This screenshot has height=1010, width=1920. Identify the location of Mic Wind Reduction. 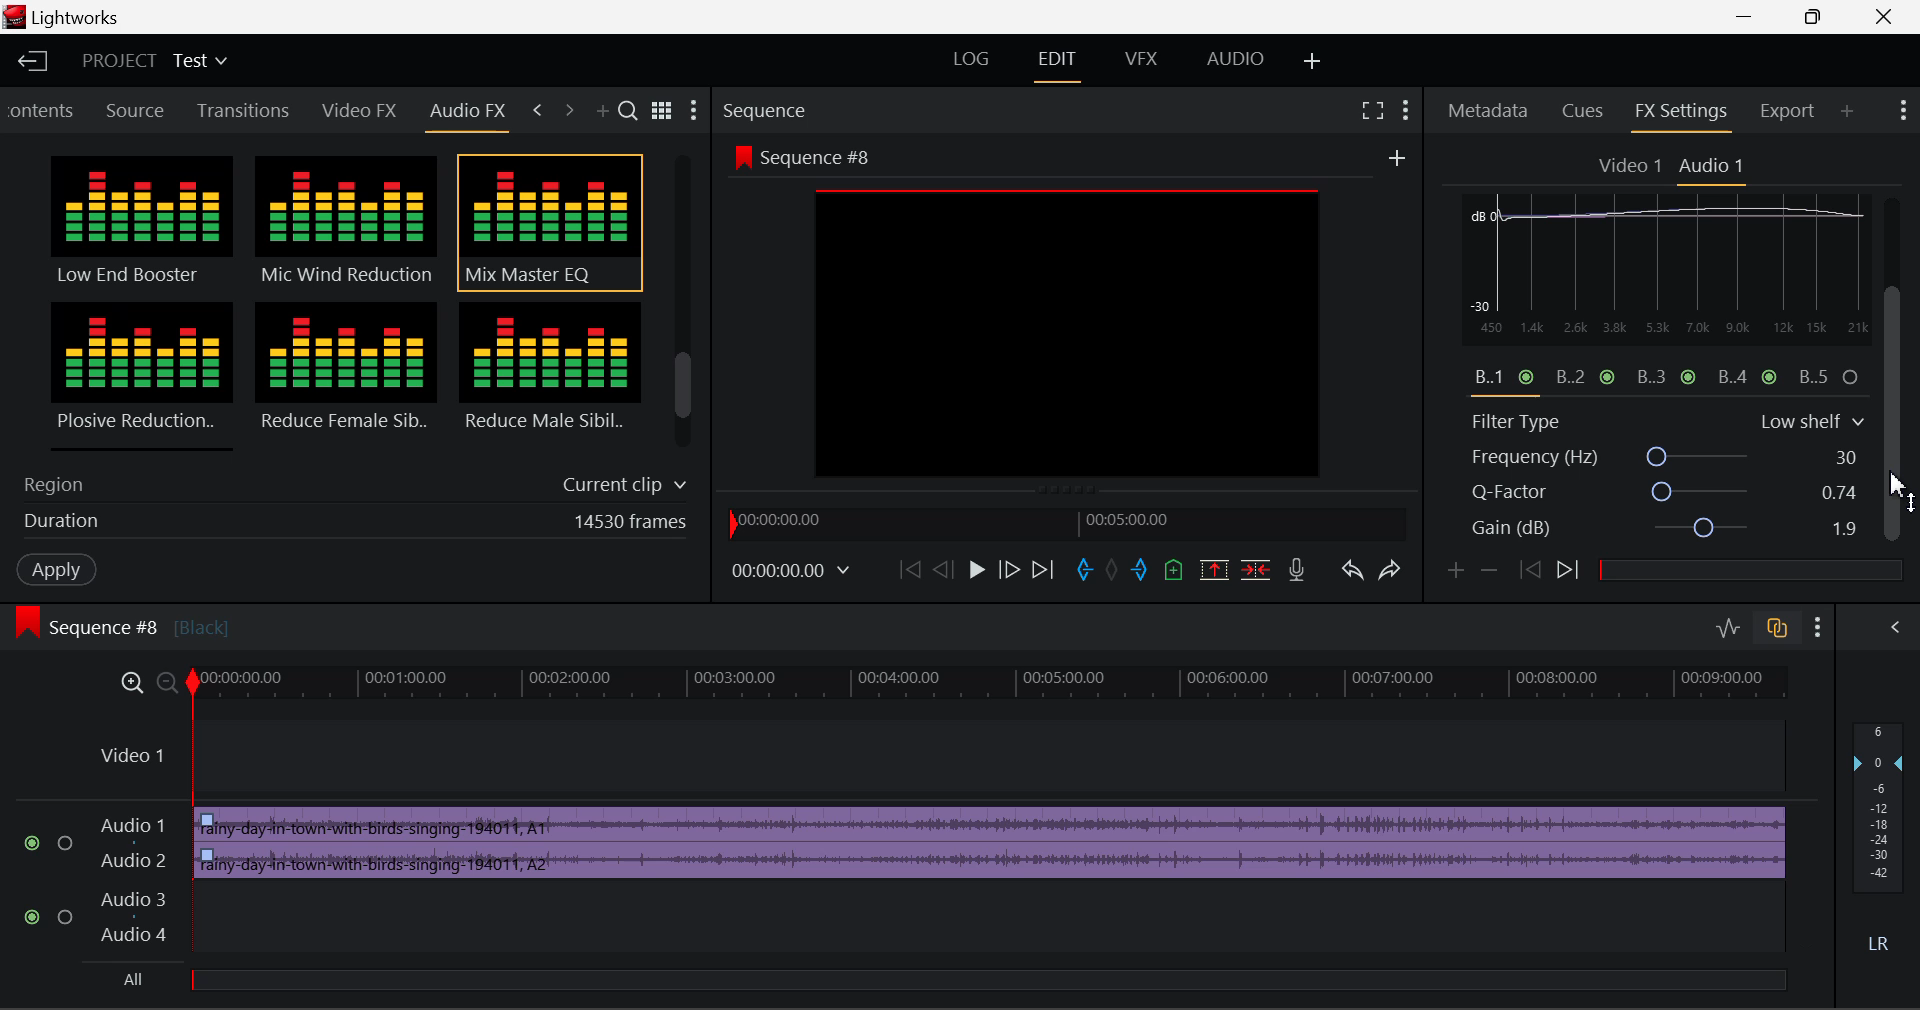
(347, 223).